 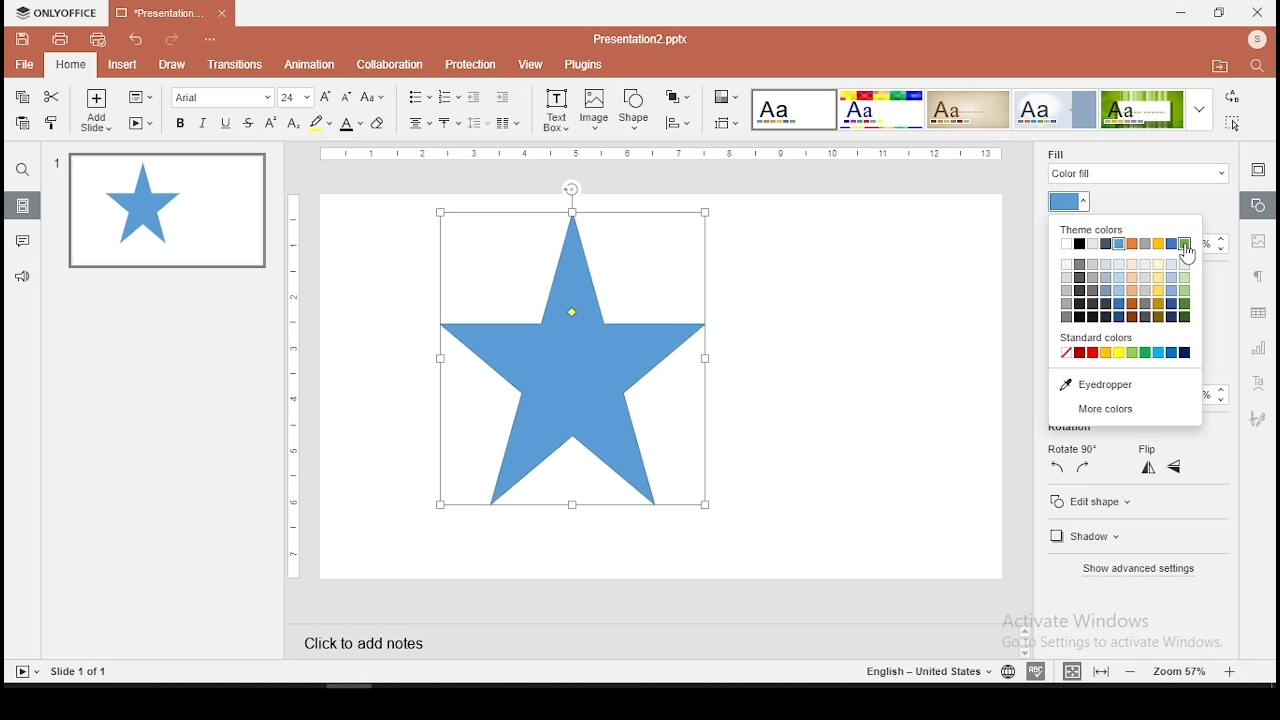 I want to click on select slide size, so click(x=726, y=123).